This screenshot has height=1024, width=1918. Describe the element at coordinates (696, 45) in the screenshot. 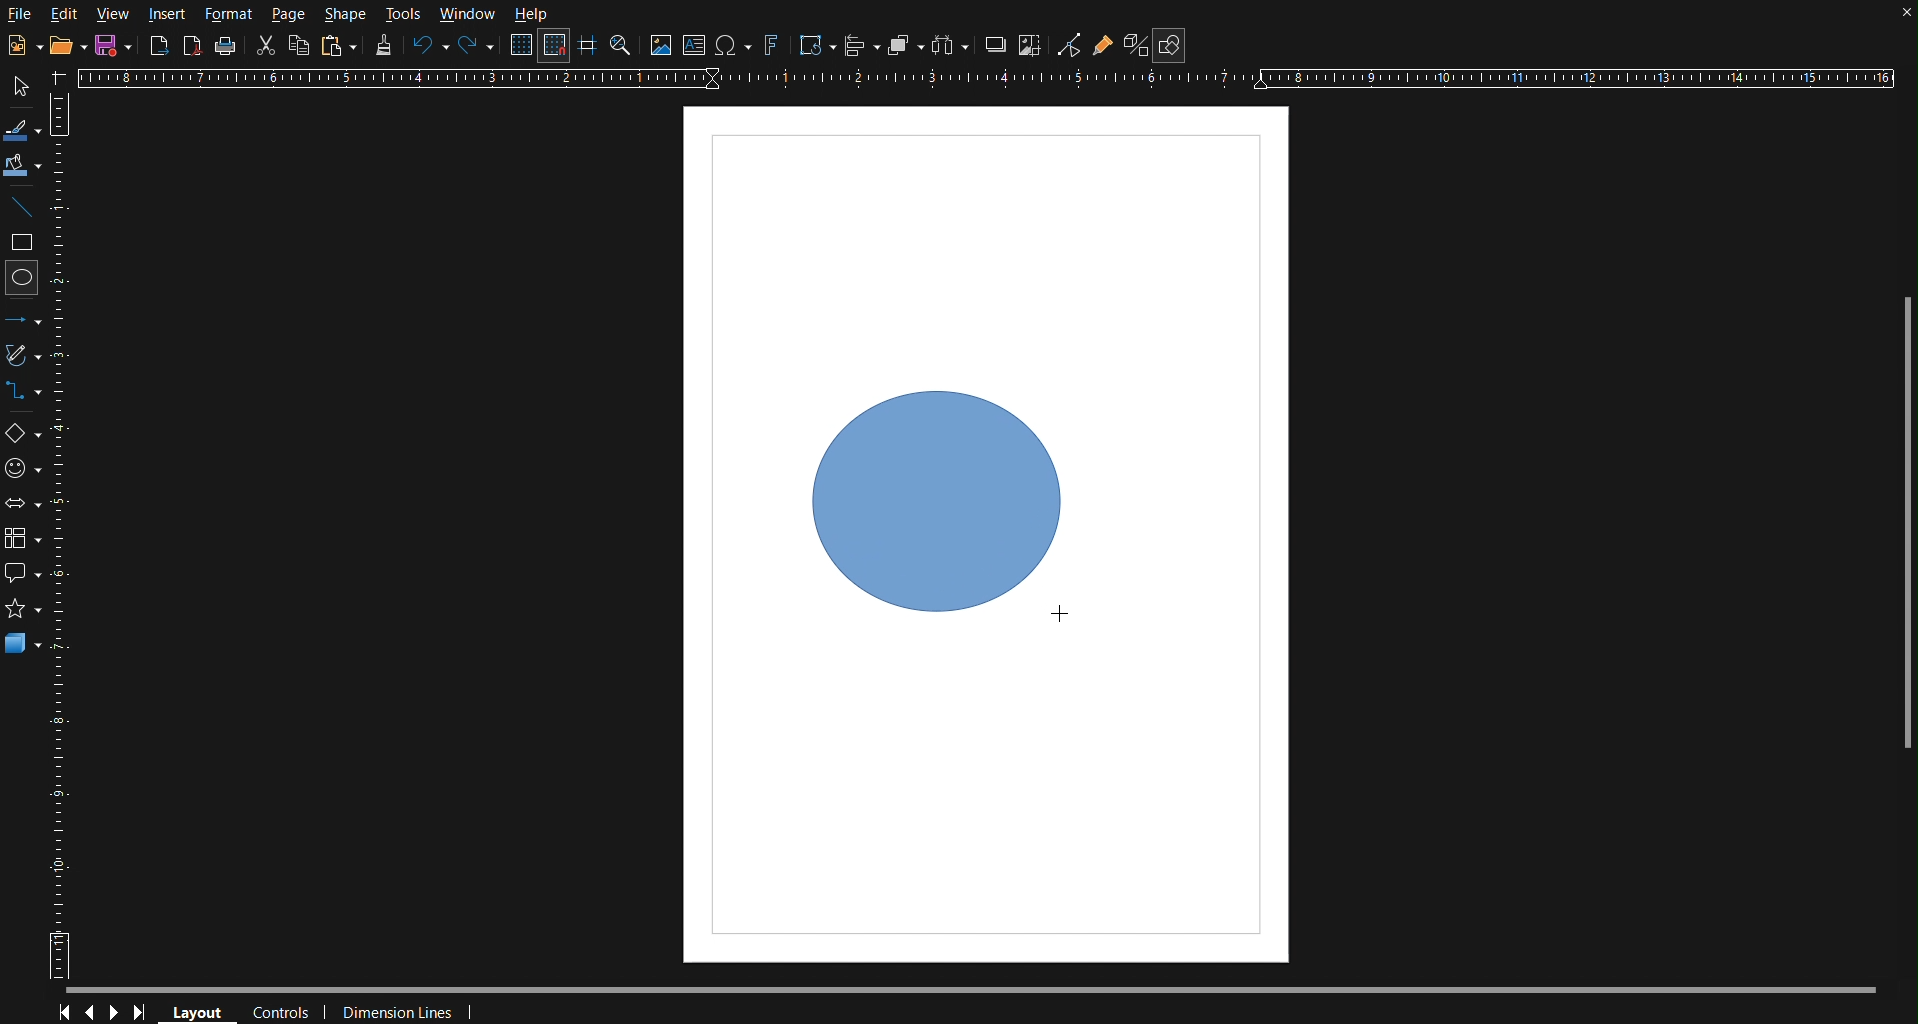

I see `Textbox` at that location.